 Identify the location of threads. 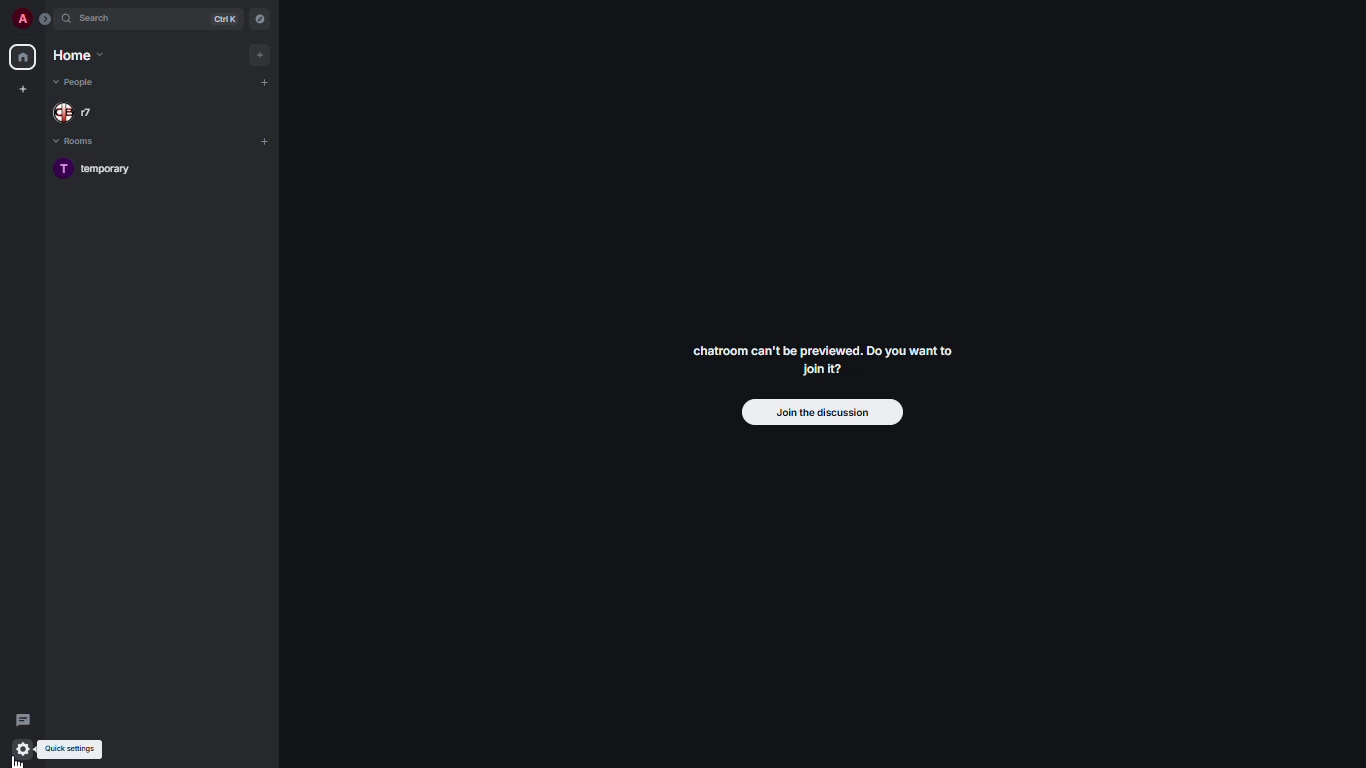
(21, 716).